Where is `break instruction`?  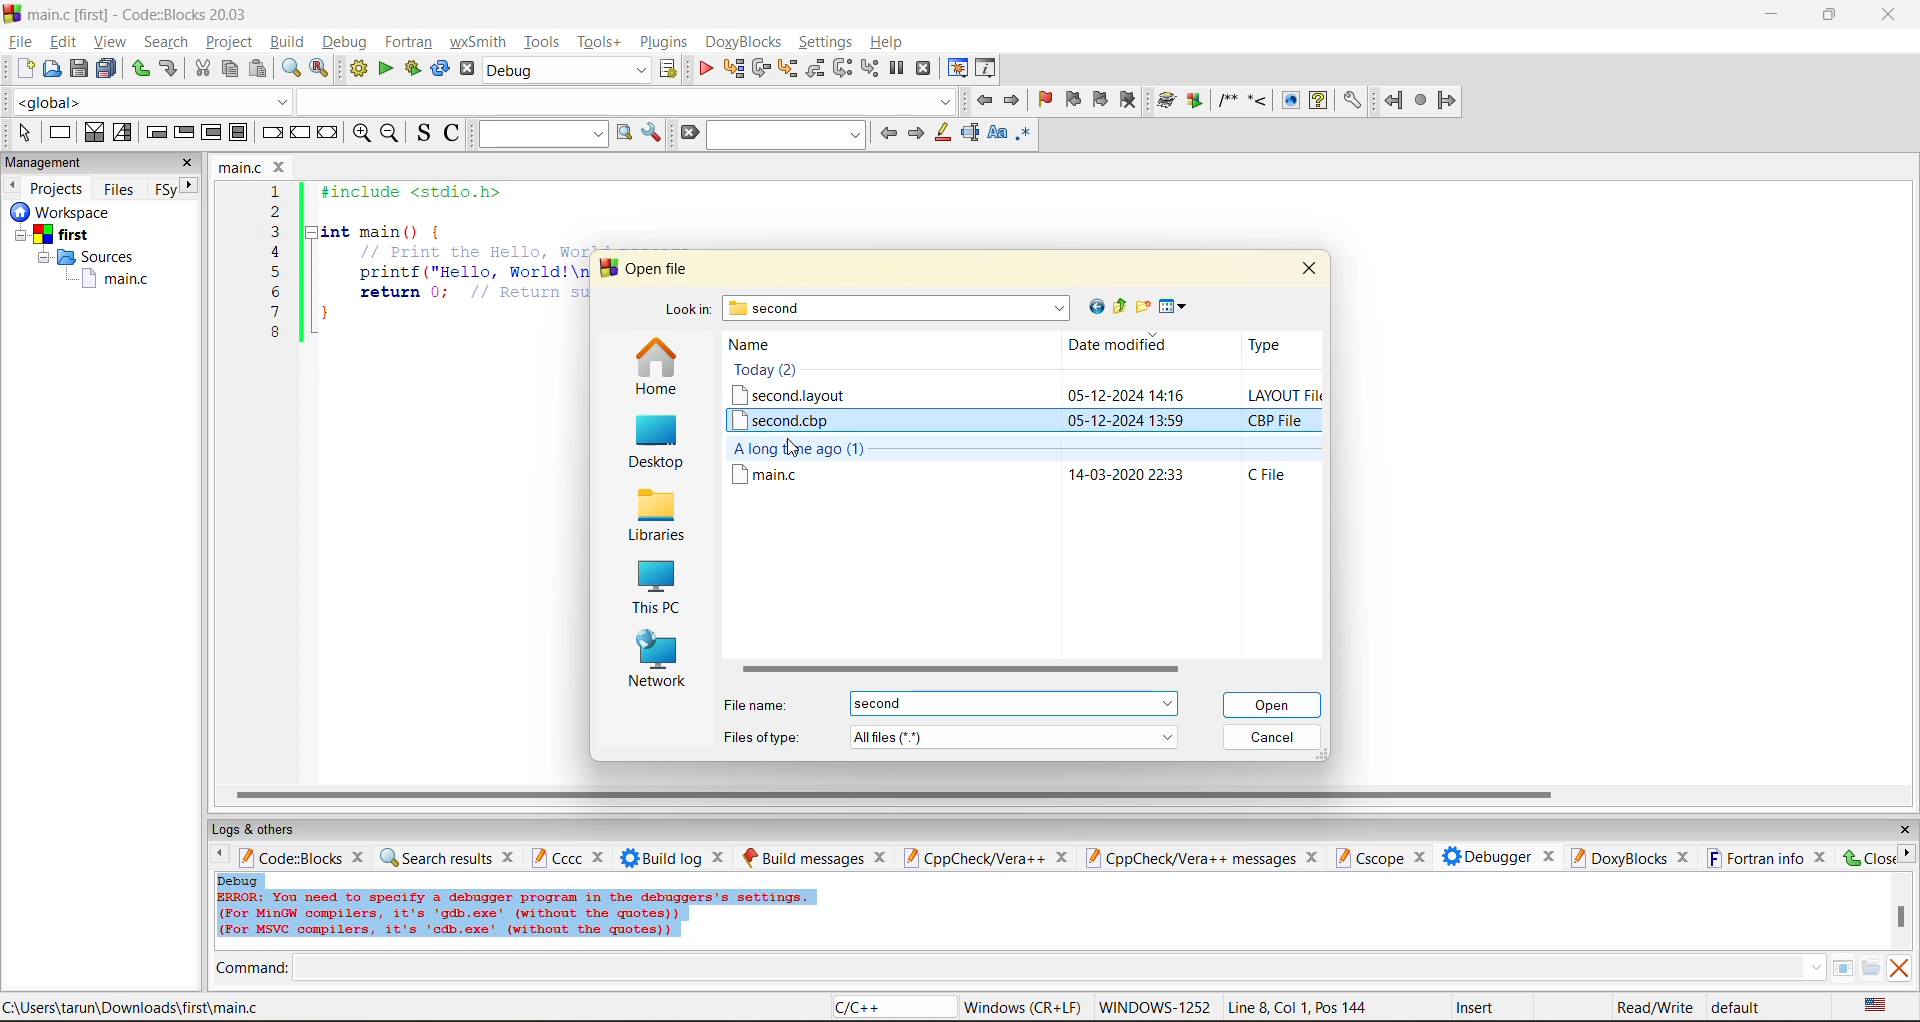 break instruction is located at coordinates (269, 132).